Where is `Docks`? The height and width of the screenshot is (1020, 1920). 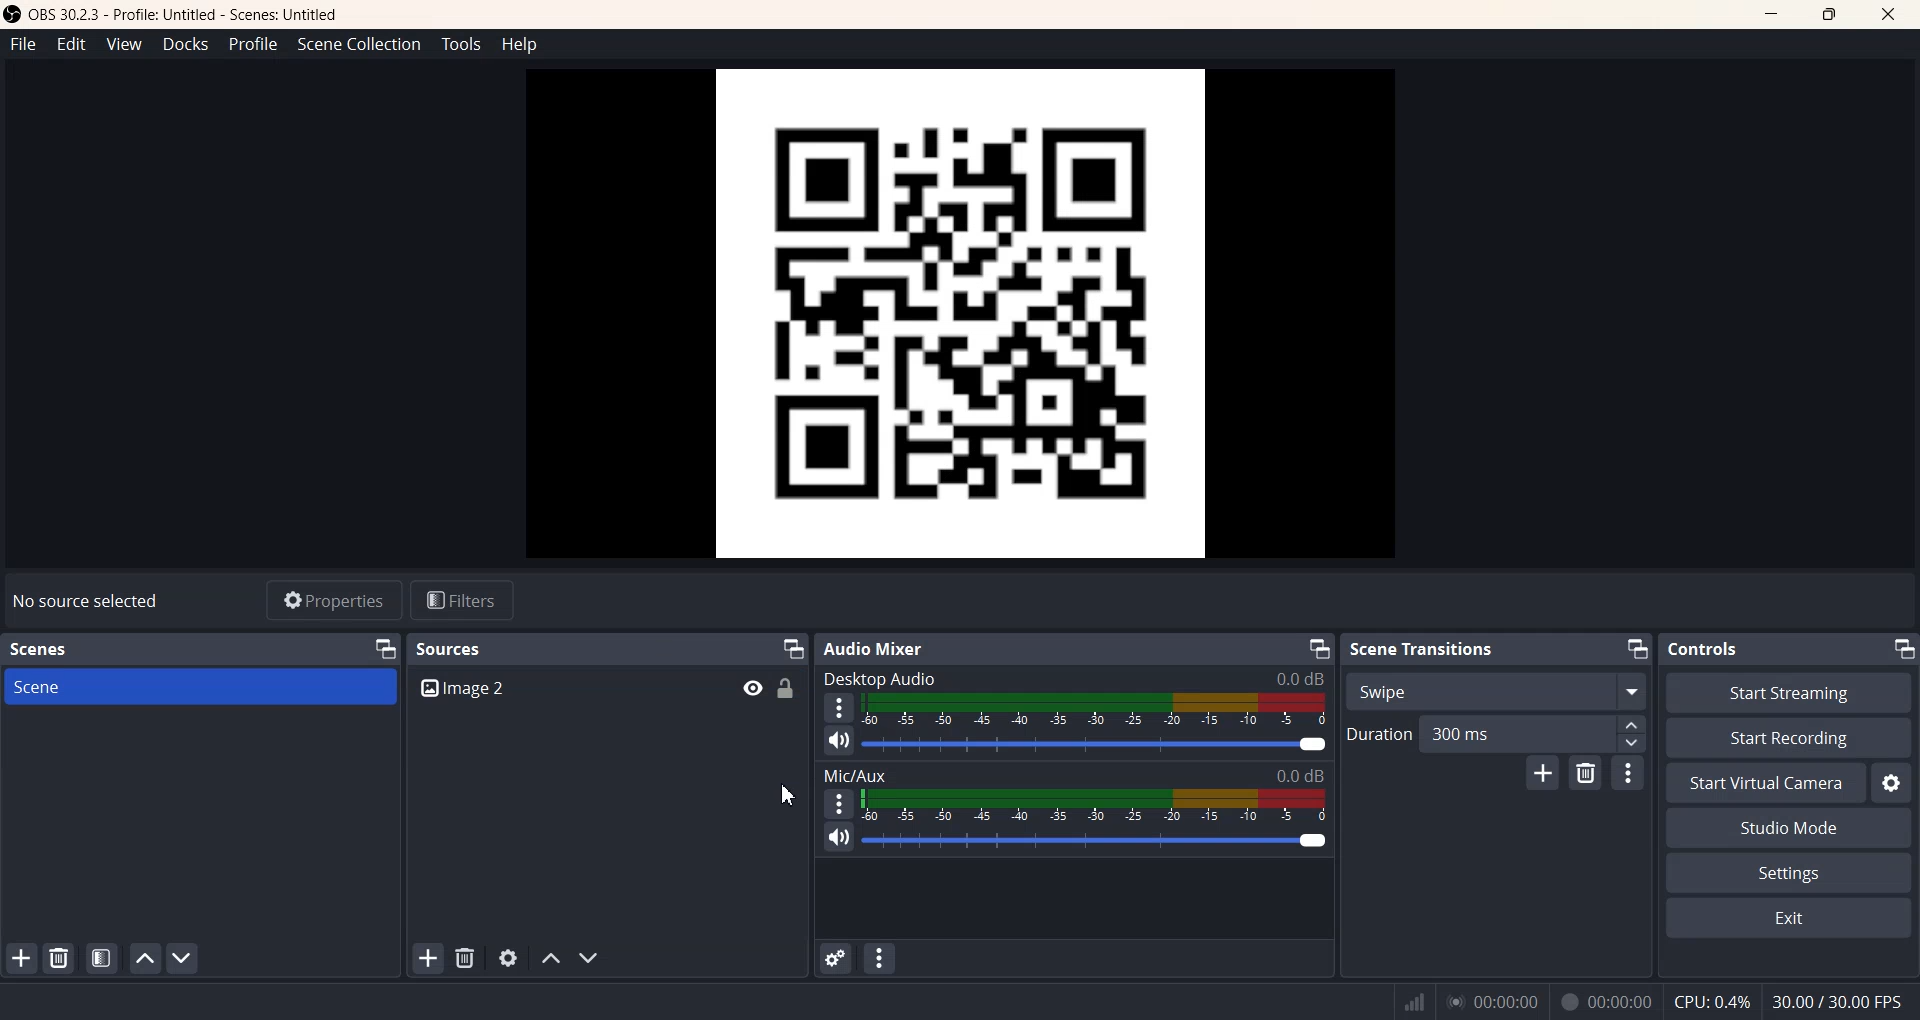
Docks is located at coordinates (186, 43).